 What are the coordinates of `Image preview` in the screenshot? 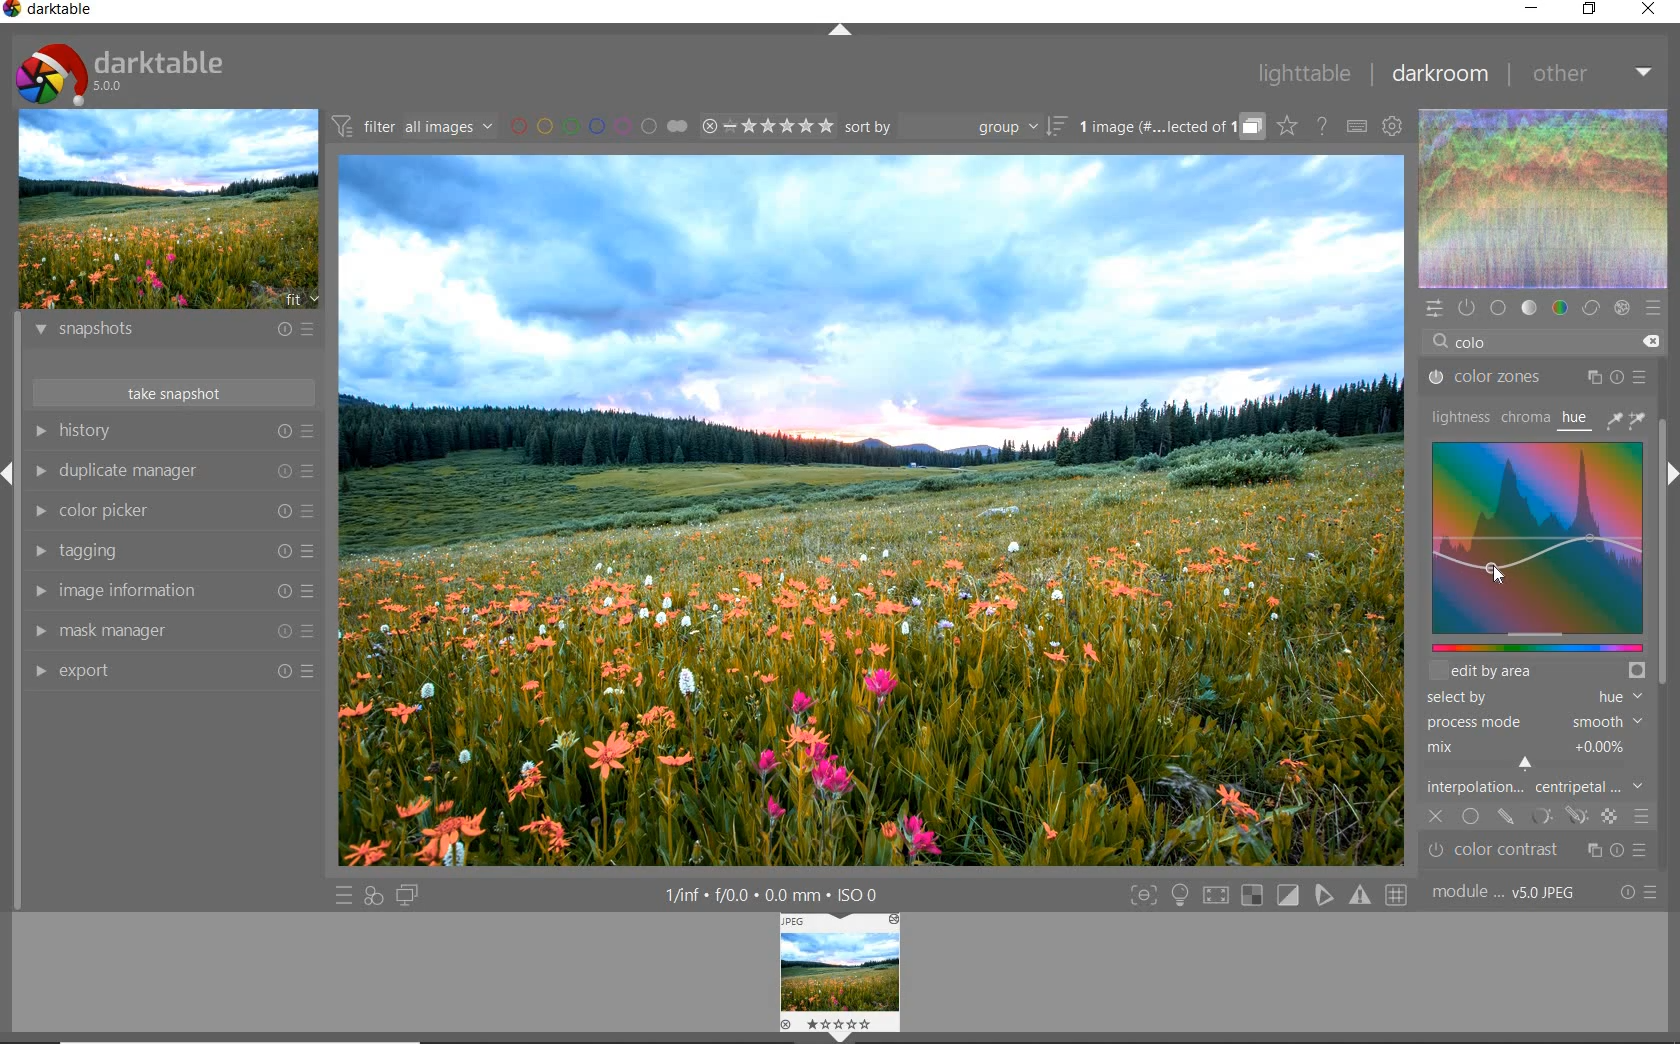 It's located at (841, 976).